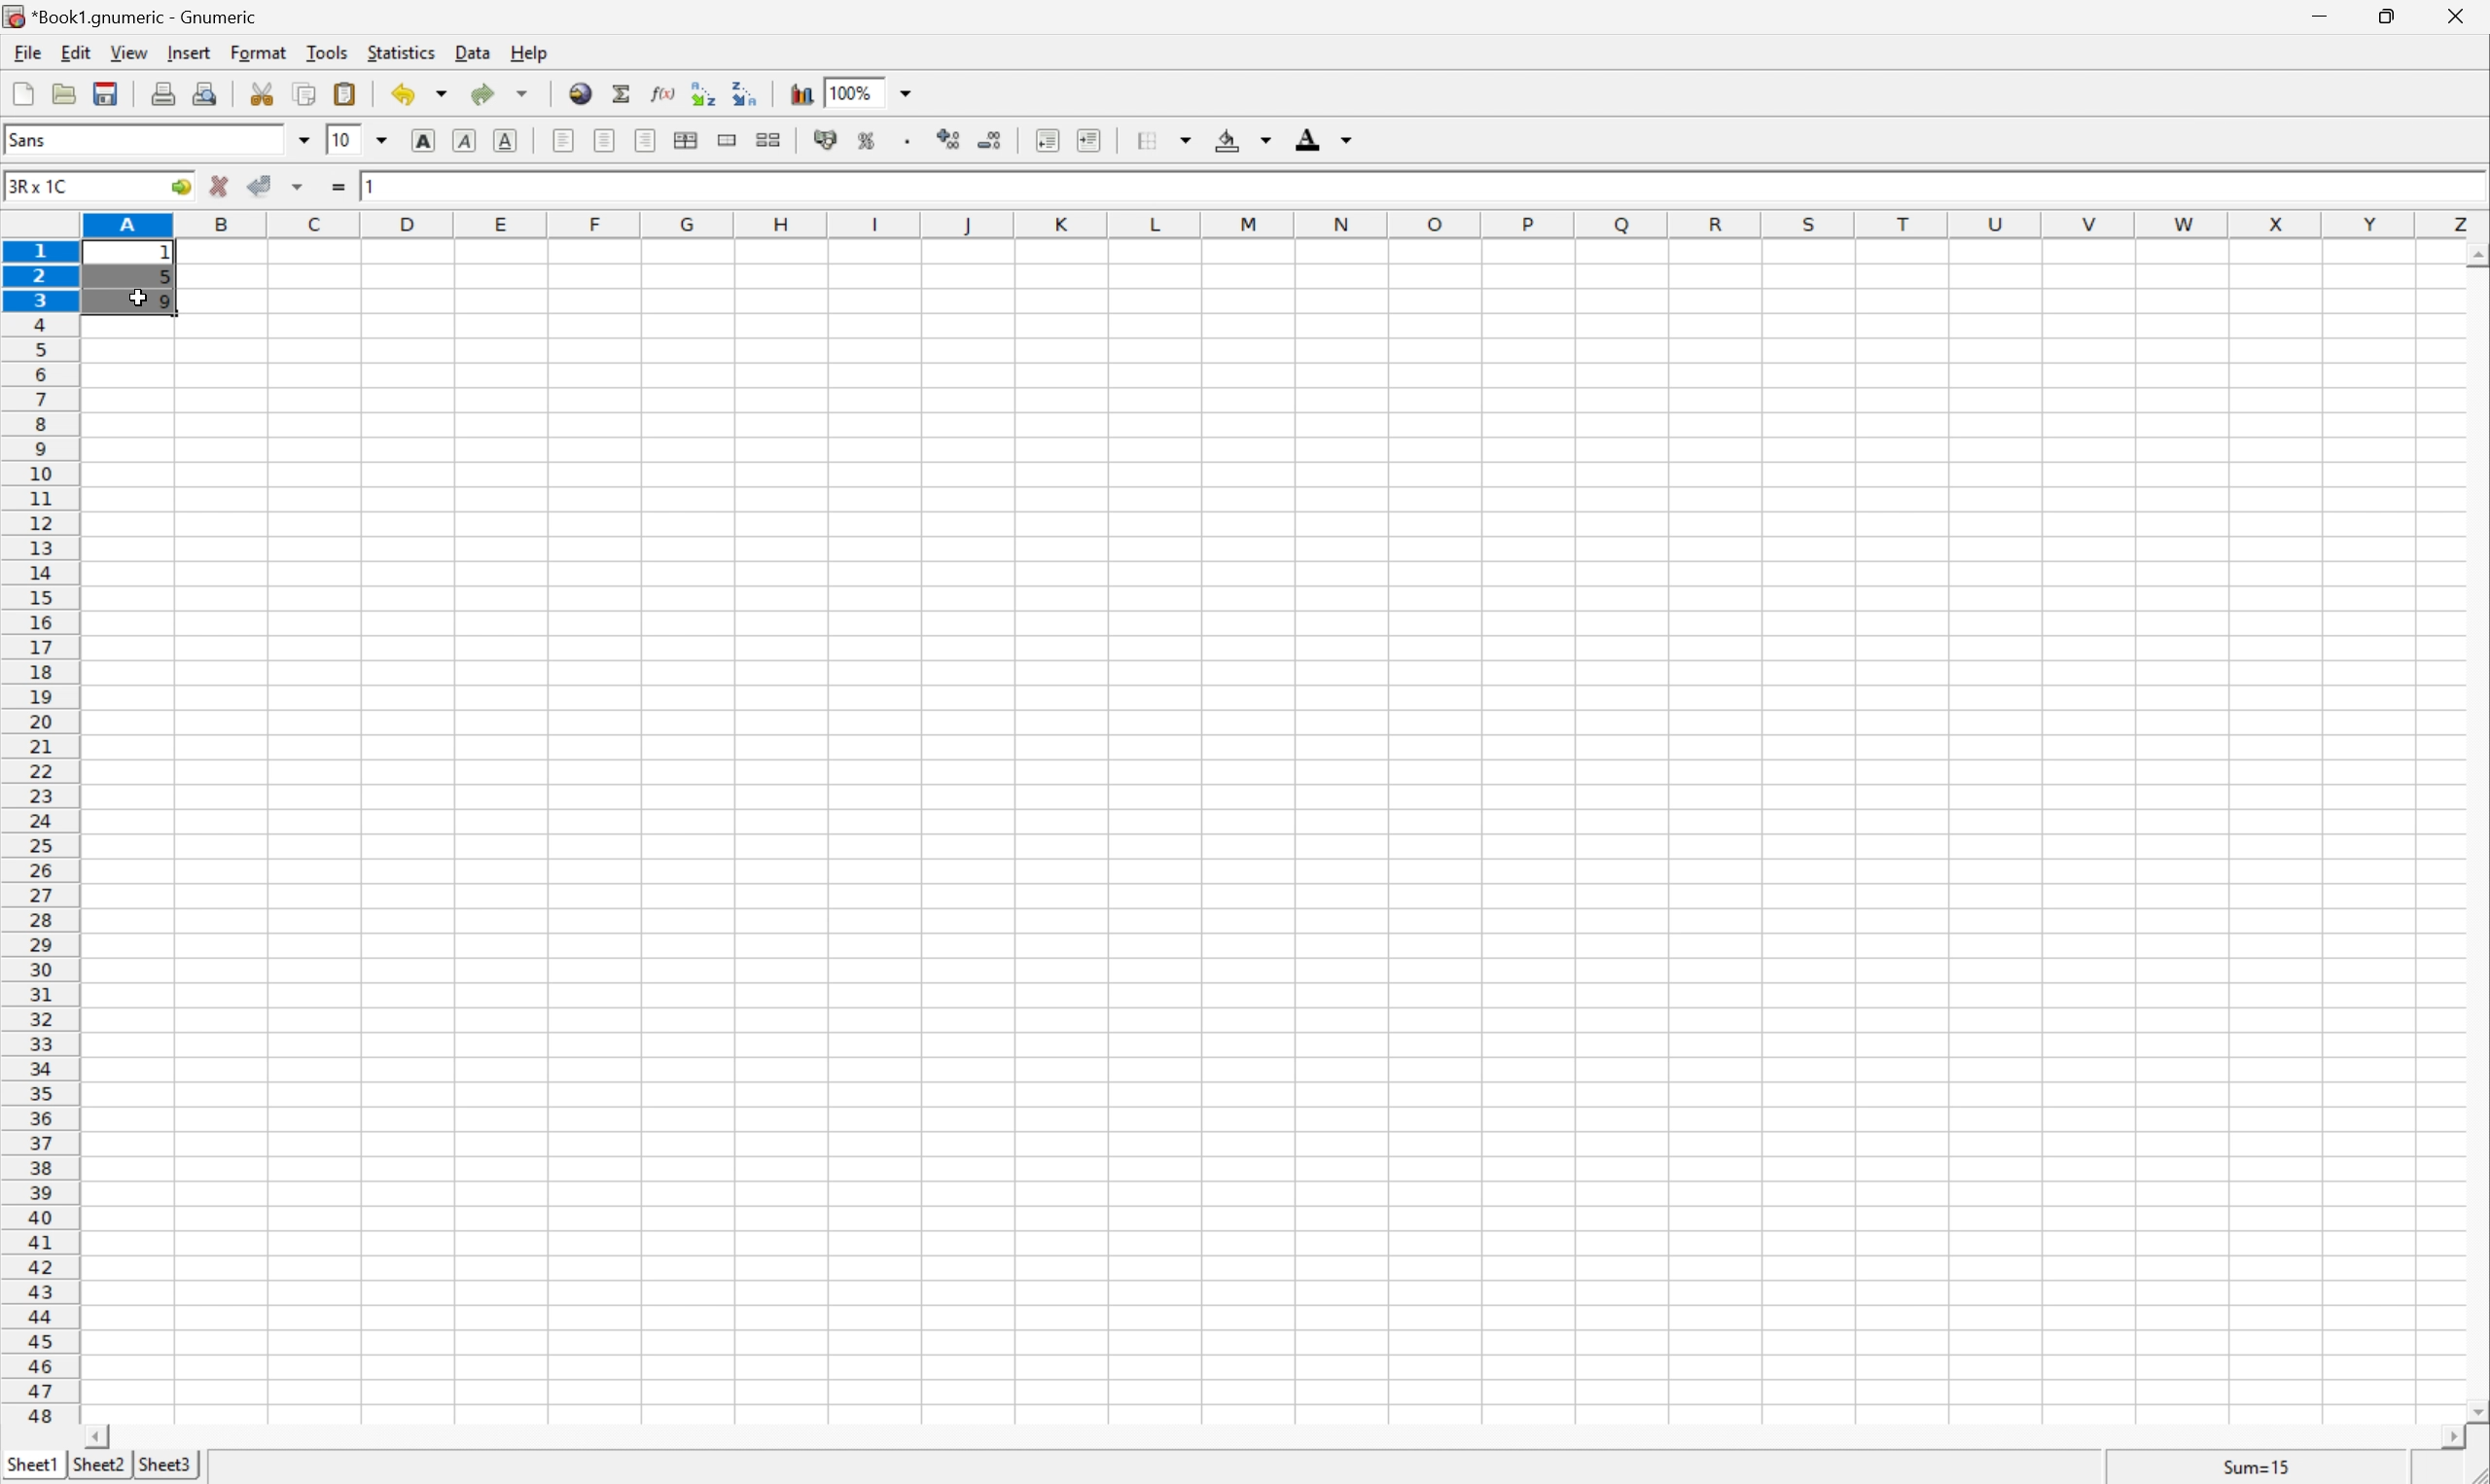 The height and width of the screenshot is (1484, 2490). Describe the element at coordinates (827, 140) in the screenshot. I see `format selection as accounting` at that location.